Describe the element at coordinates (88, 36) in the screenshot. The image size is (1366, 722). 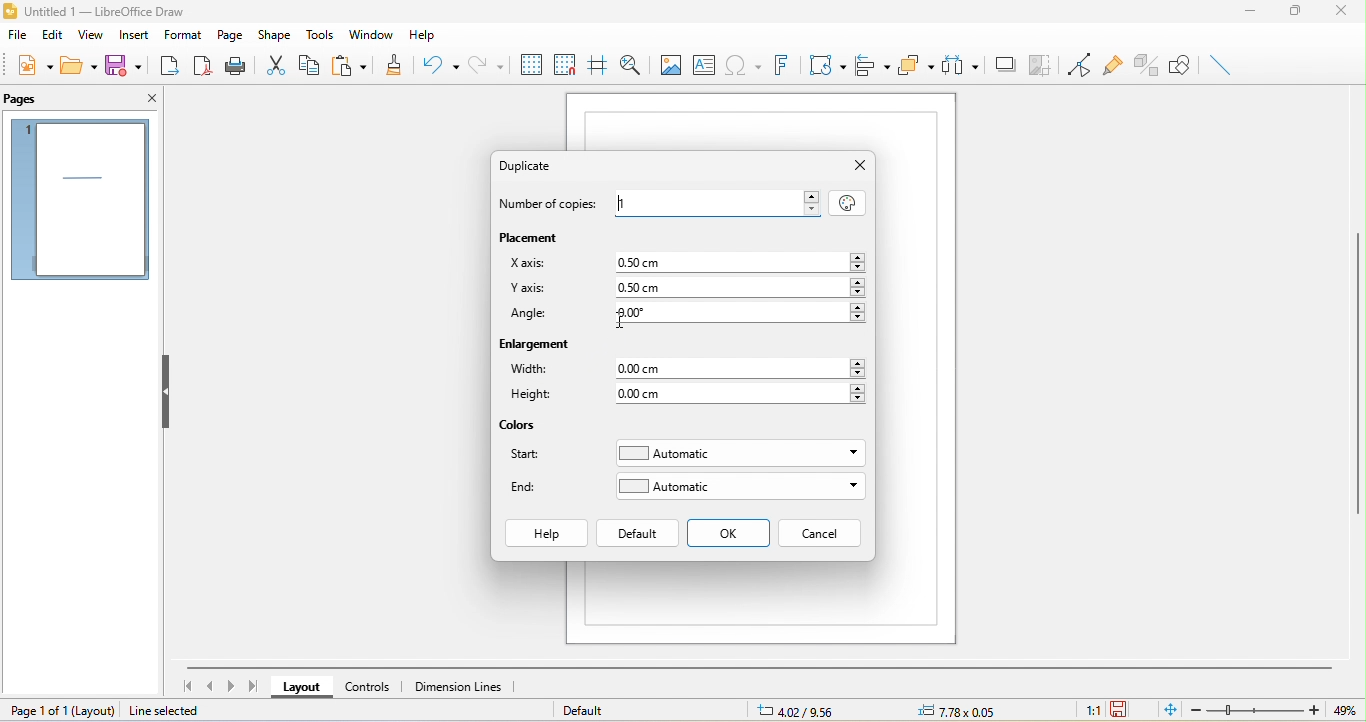
I see `view` at that location.